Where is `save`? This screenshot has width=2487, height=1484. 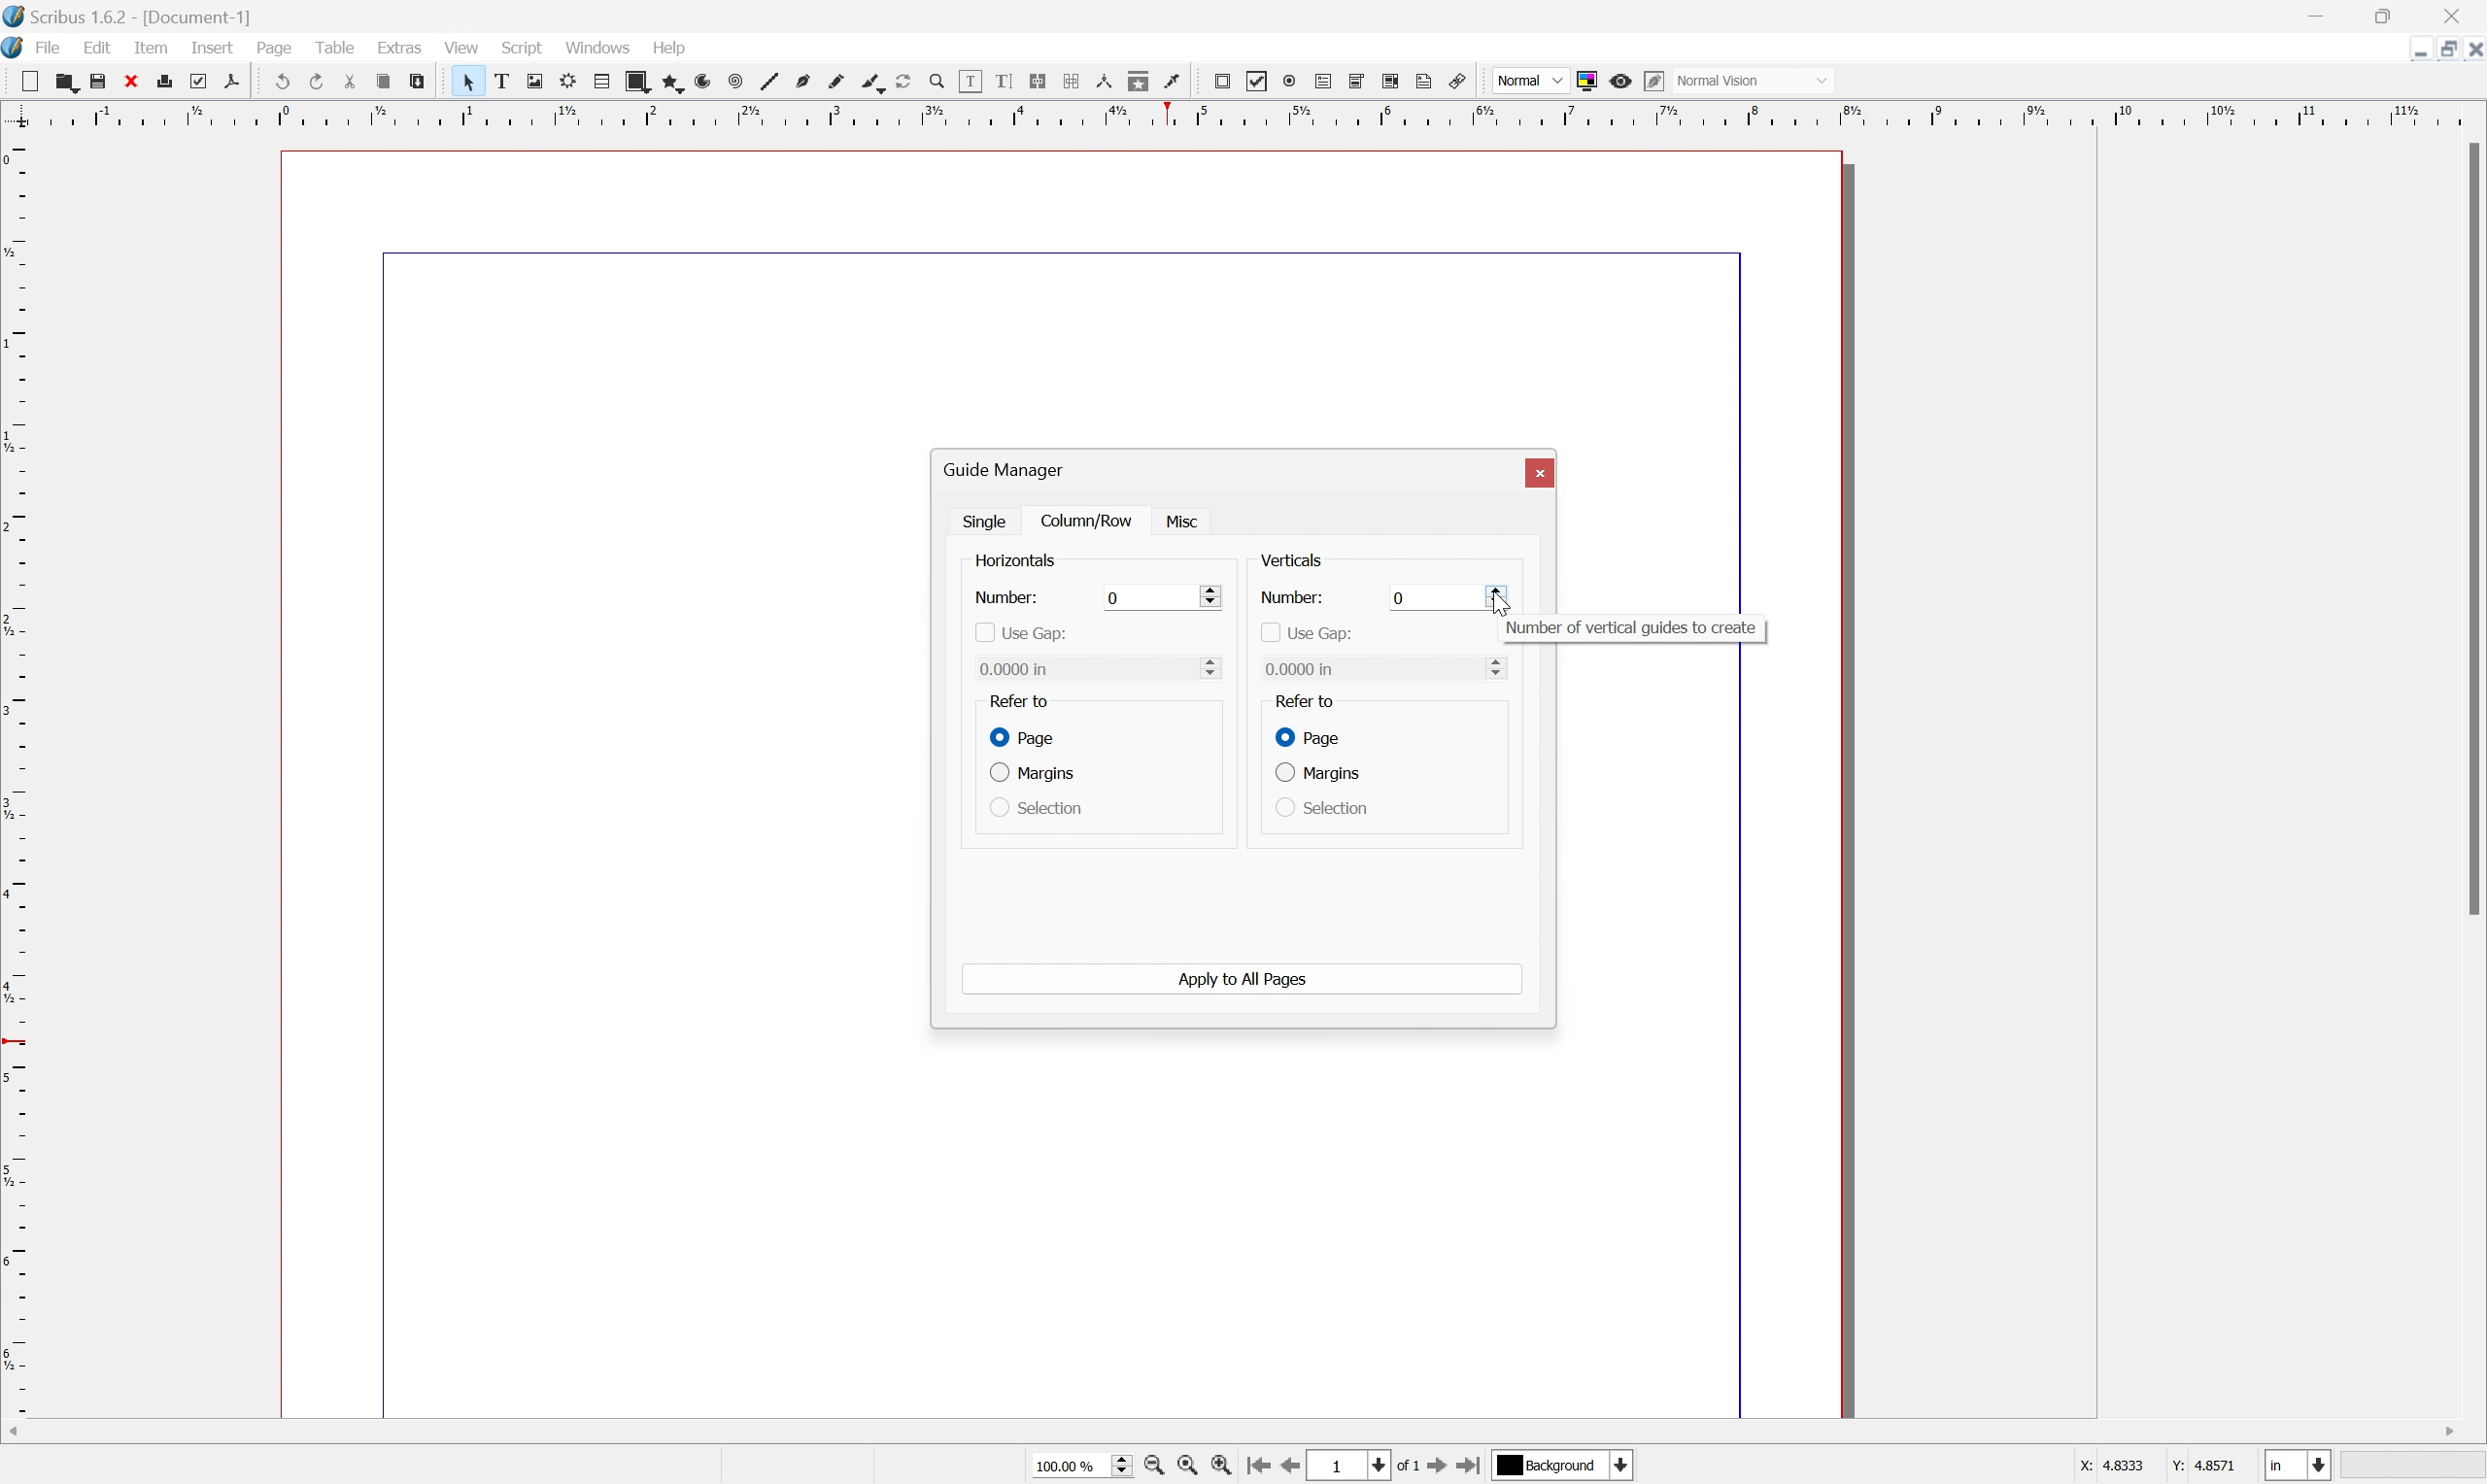 save is located at coordinates (102, 82).